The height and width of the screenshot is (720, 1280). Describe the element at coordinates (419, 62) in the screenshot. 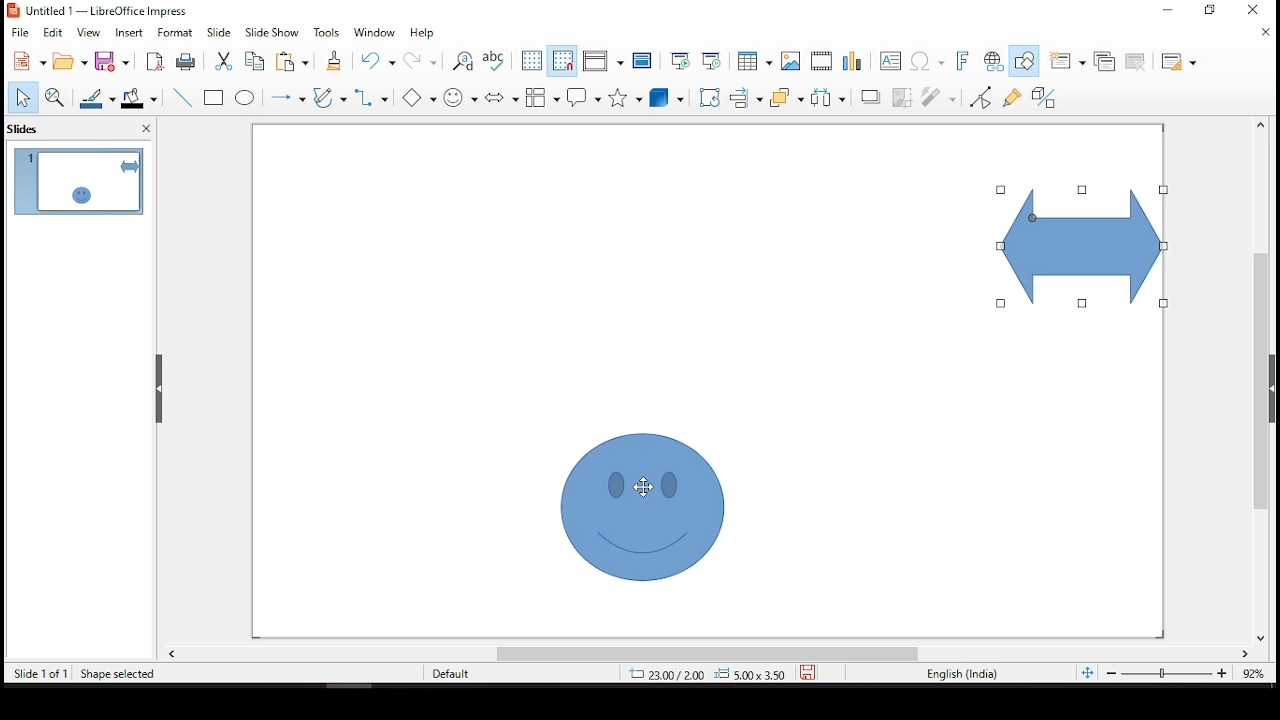

I see `redo` at that location.